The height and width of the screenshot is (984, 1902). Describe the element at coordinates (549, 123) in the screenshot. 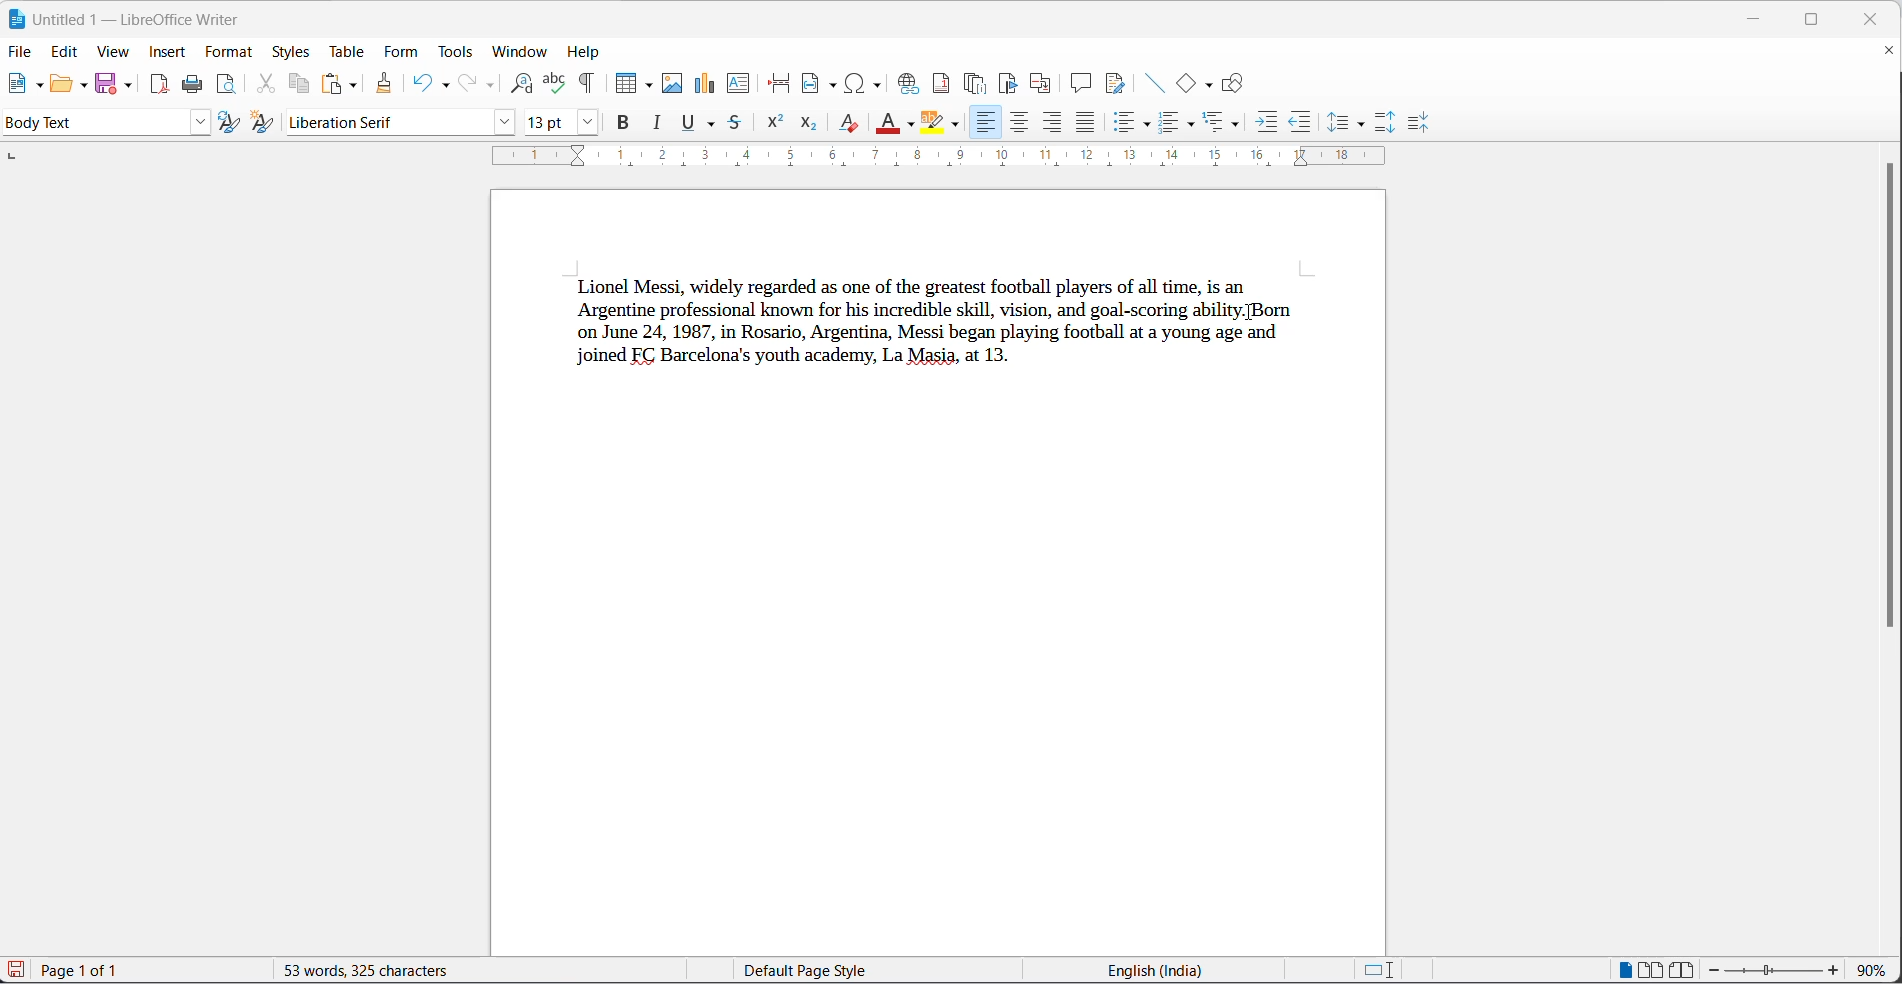

I see `` at that location.